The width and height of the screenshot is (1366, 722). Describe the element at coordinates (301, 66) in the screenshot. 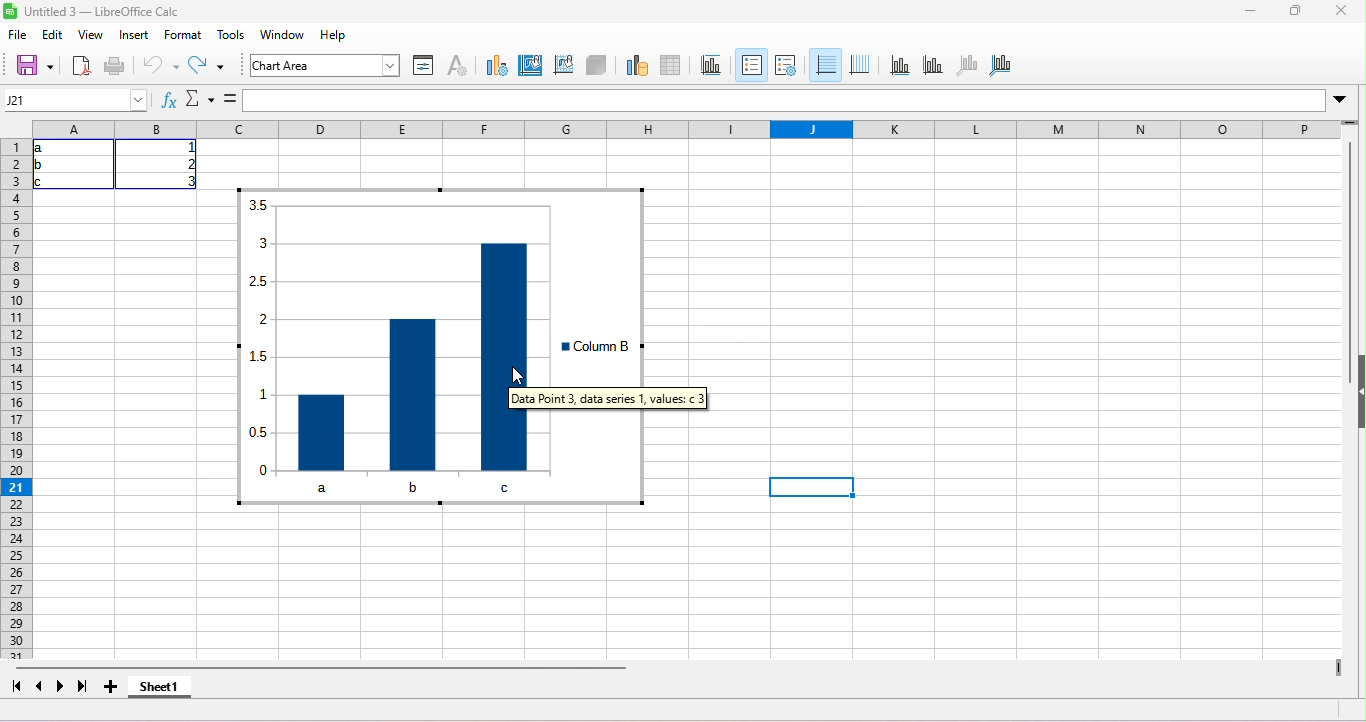

I see `chart area` at that location.